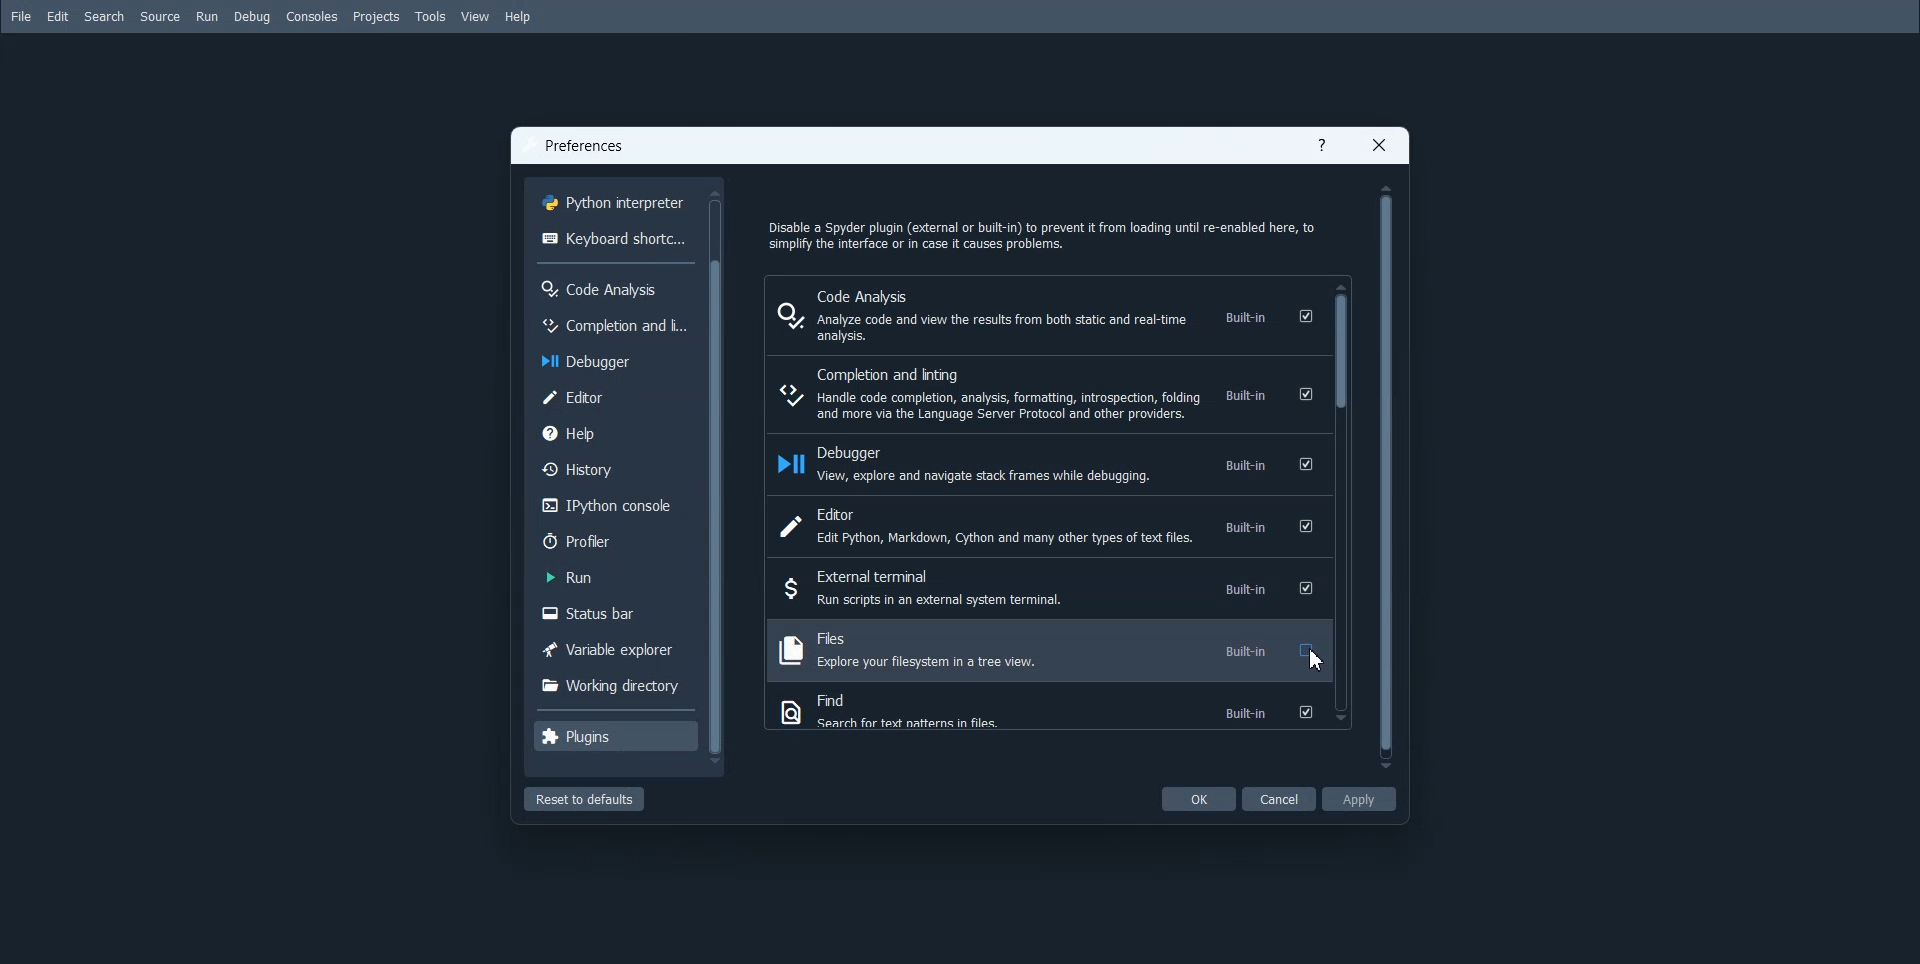 The width and height of the screenshot is (1920, 964). Describe the element at coordinates (586, 147) in the screenshot. I see `Text` at that location.